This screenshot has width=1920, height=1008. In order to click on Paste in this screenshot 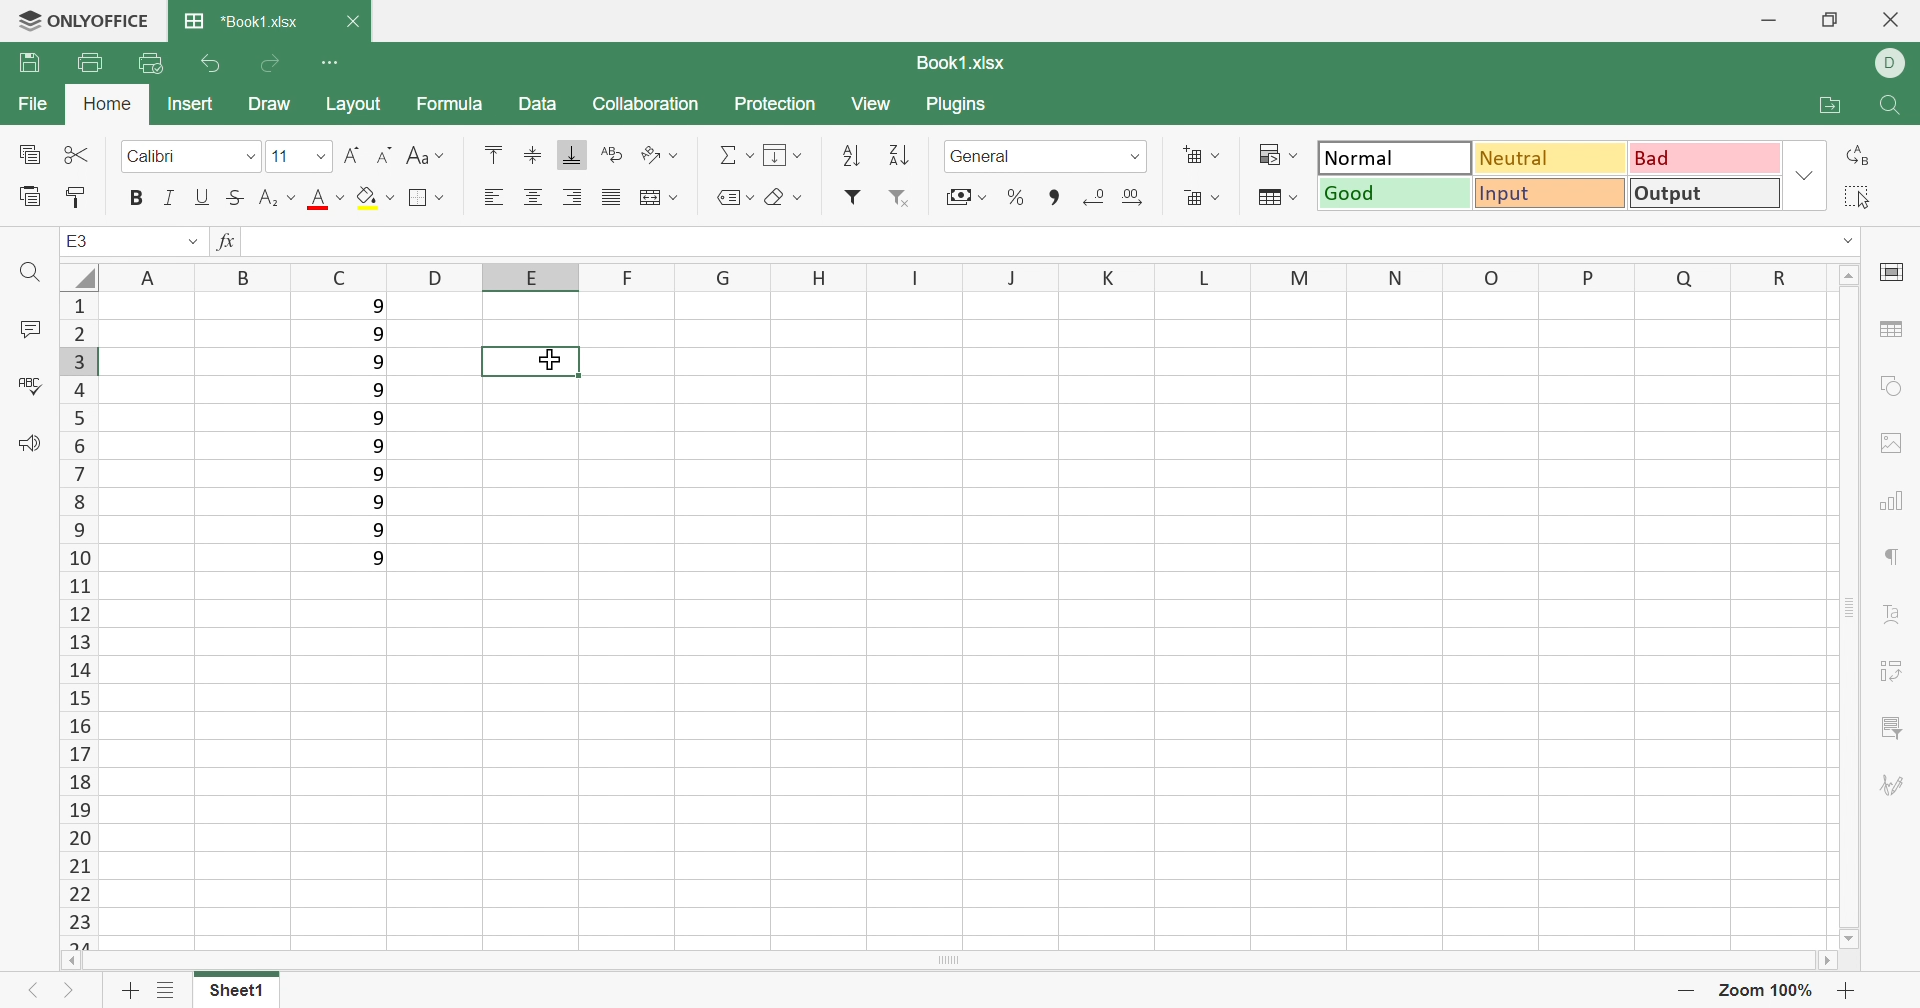, I will do `click(29, 197)`.